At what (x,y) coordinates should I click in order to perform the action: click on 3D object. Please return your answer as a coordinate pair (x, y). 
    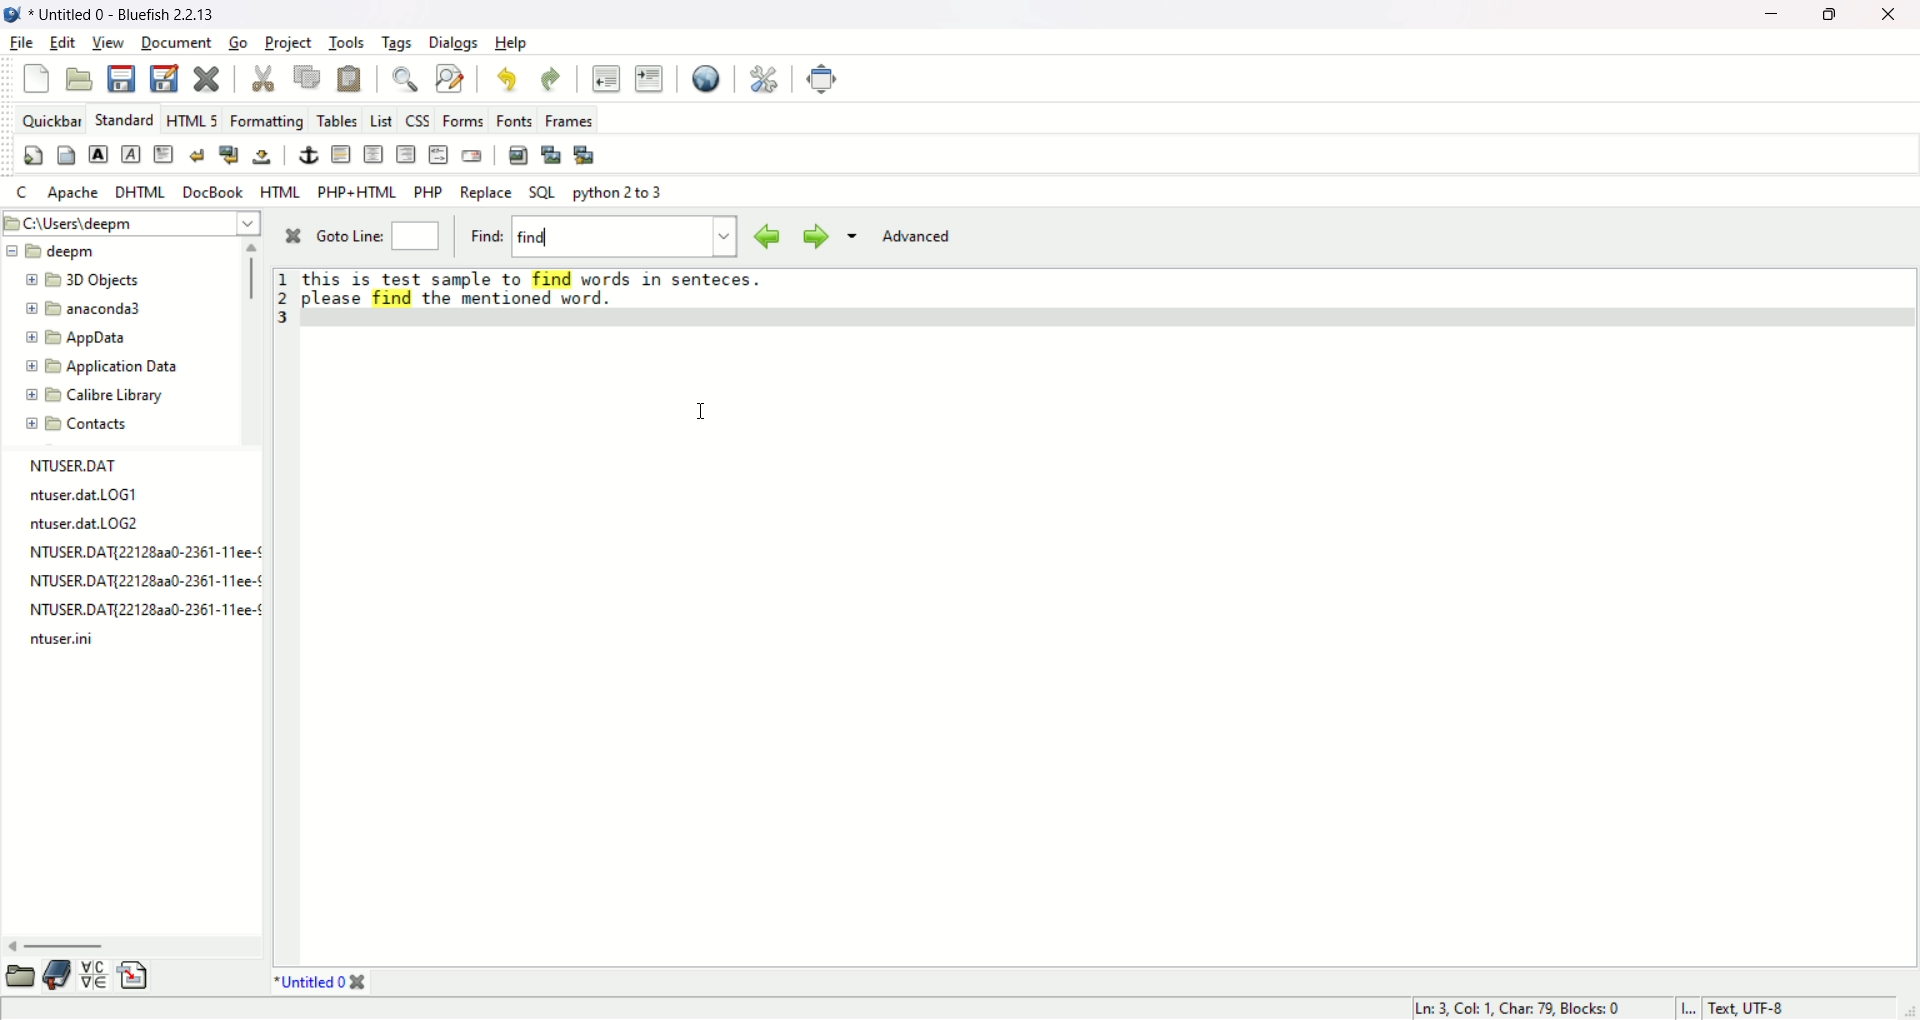
    Looking at the image, I should click on (80, 279).